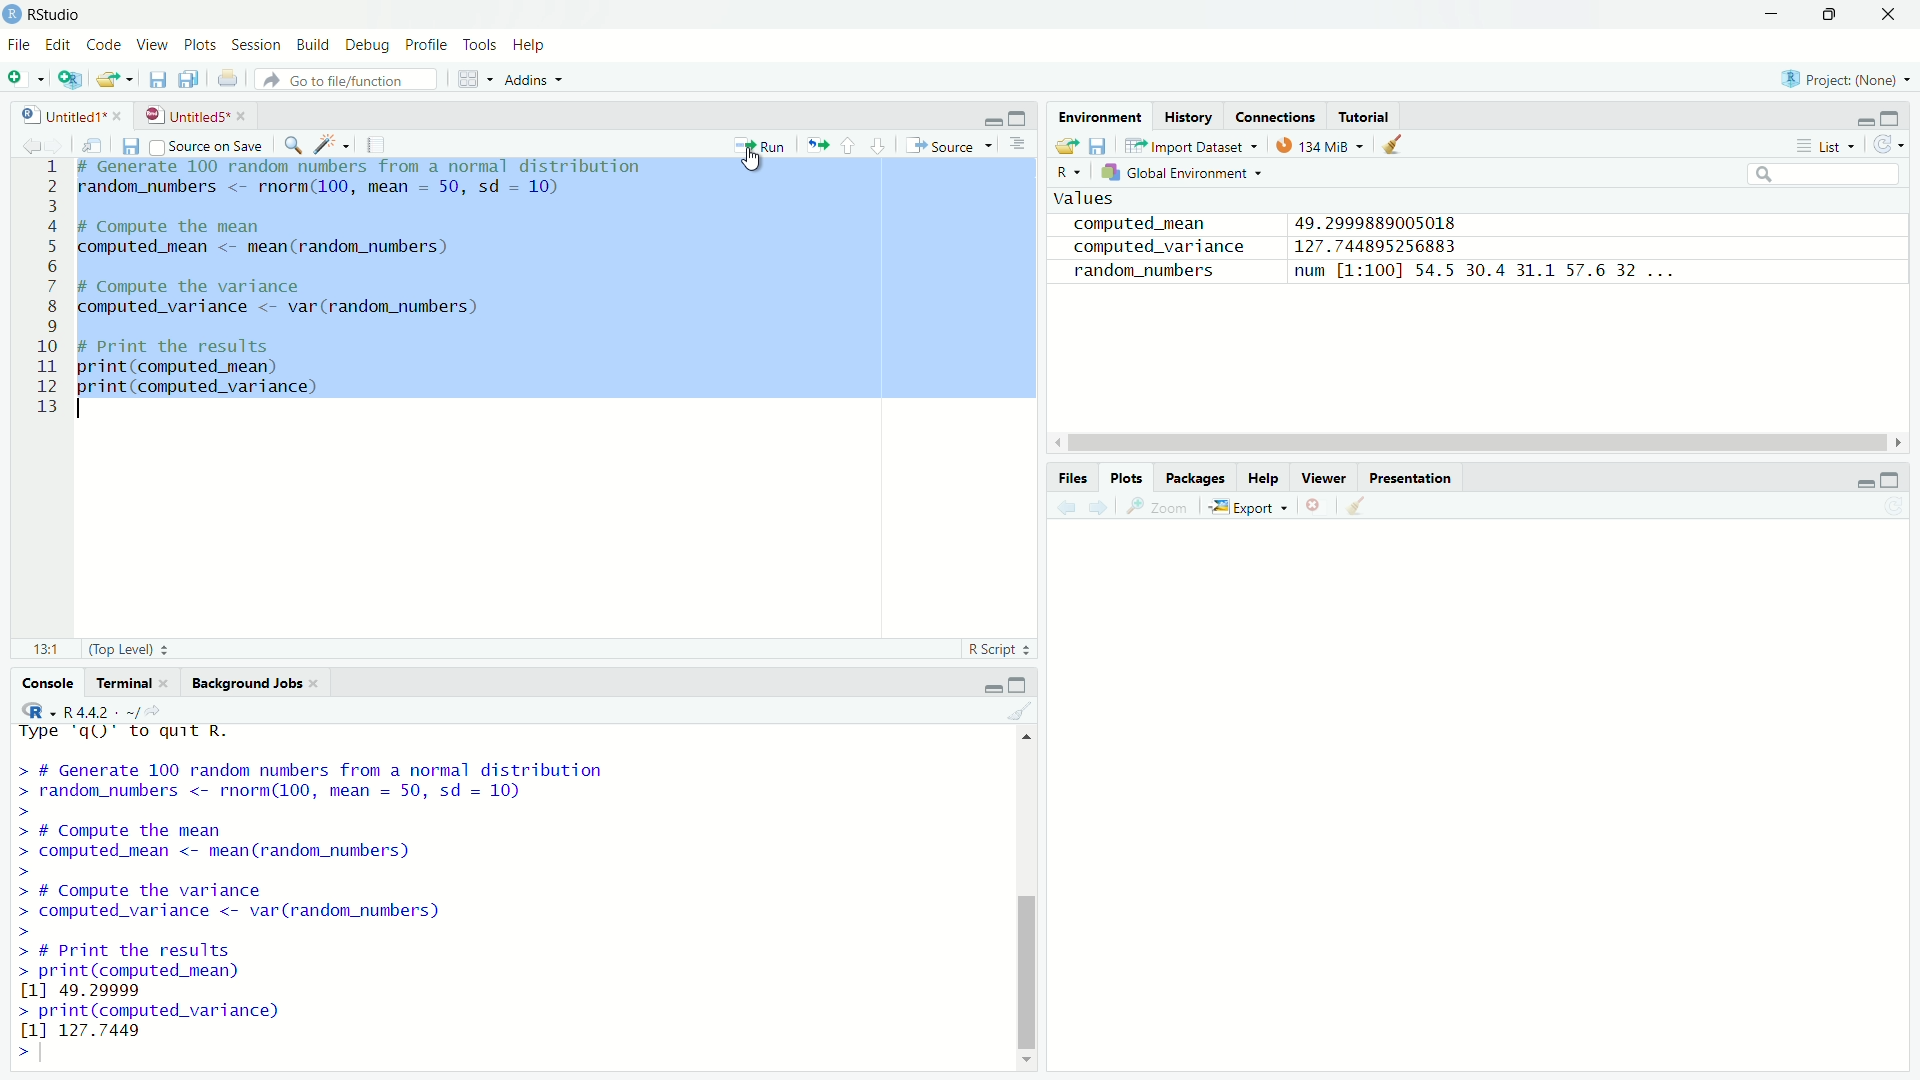 This screenshot has height=1080, width=1920. Describe the element at coordinates (1858, 118) in the screenshot. I see `minimize` at that location.